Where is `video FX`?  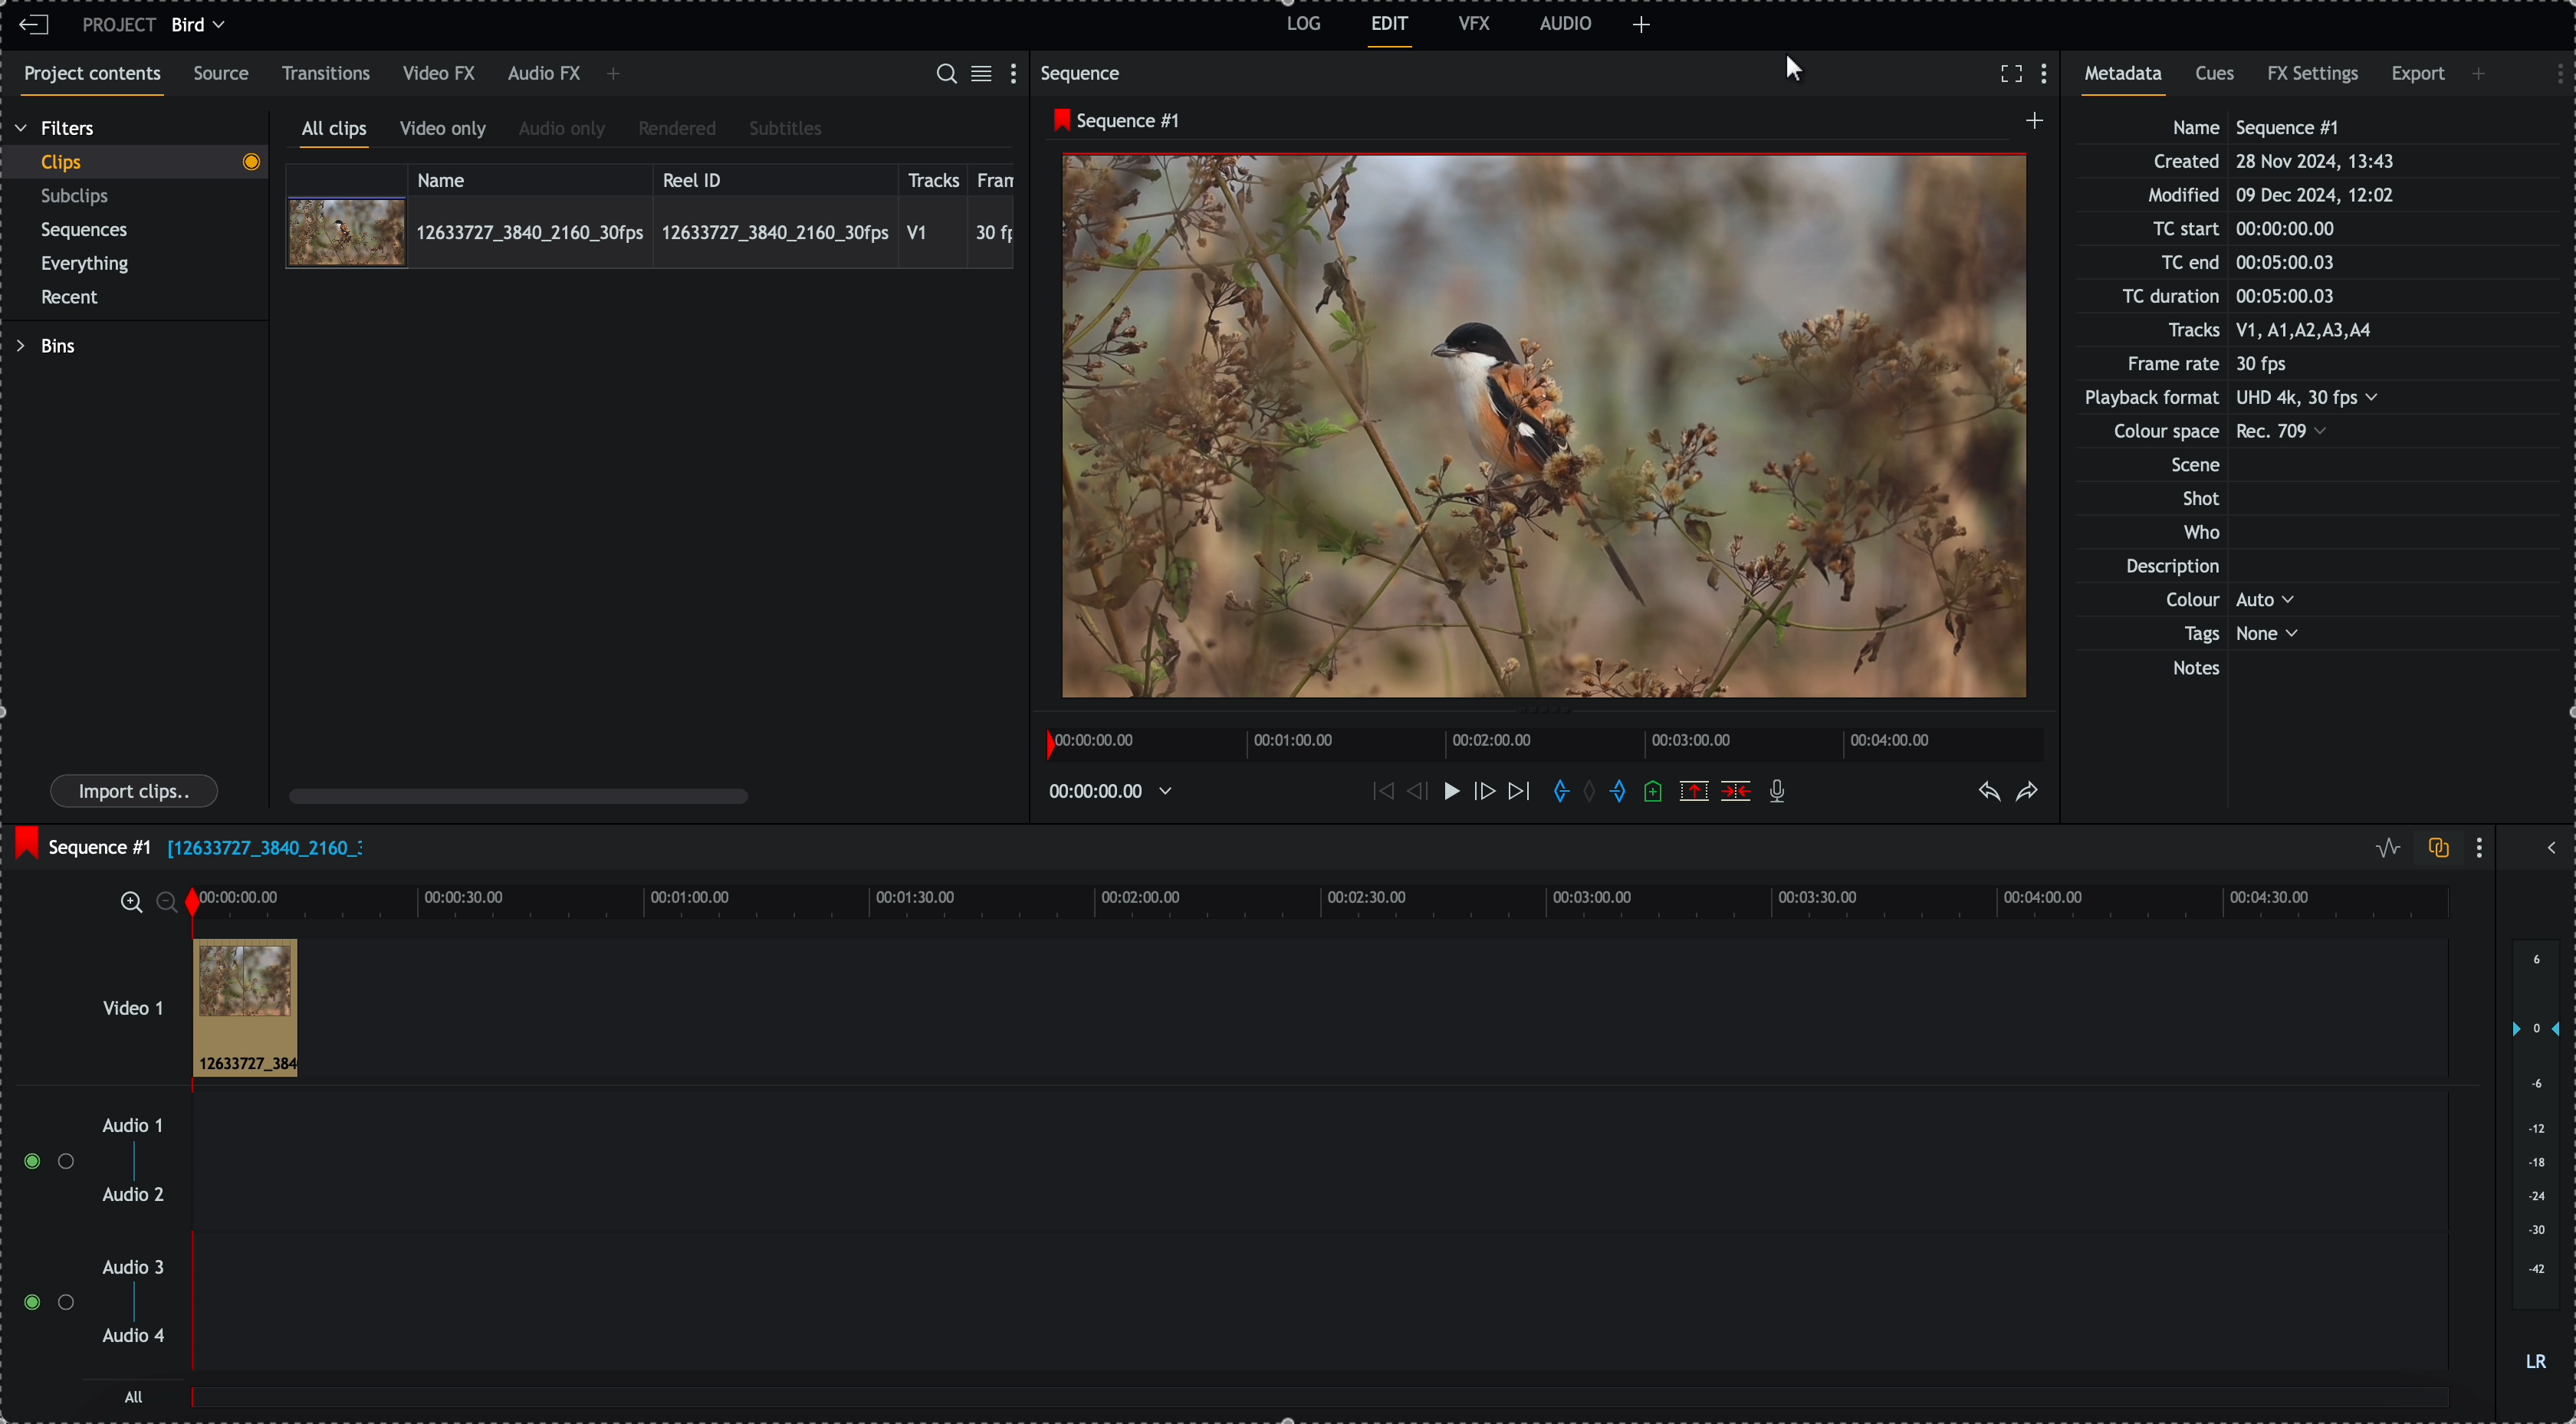 video FX is located at coordinates (441, 74).